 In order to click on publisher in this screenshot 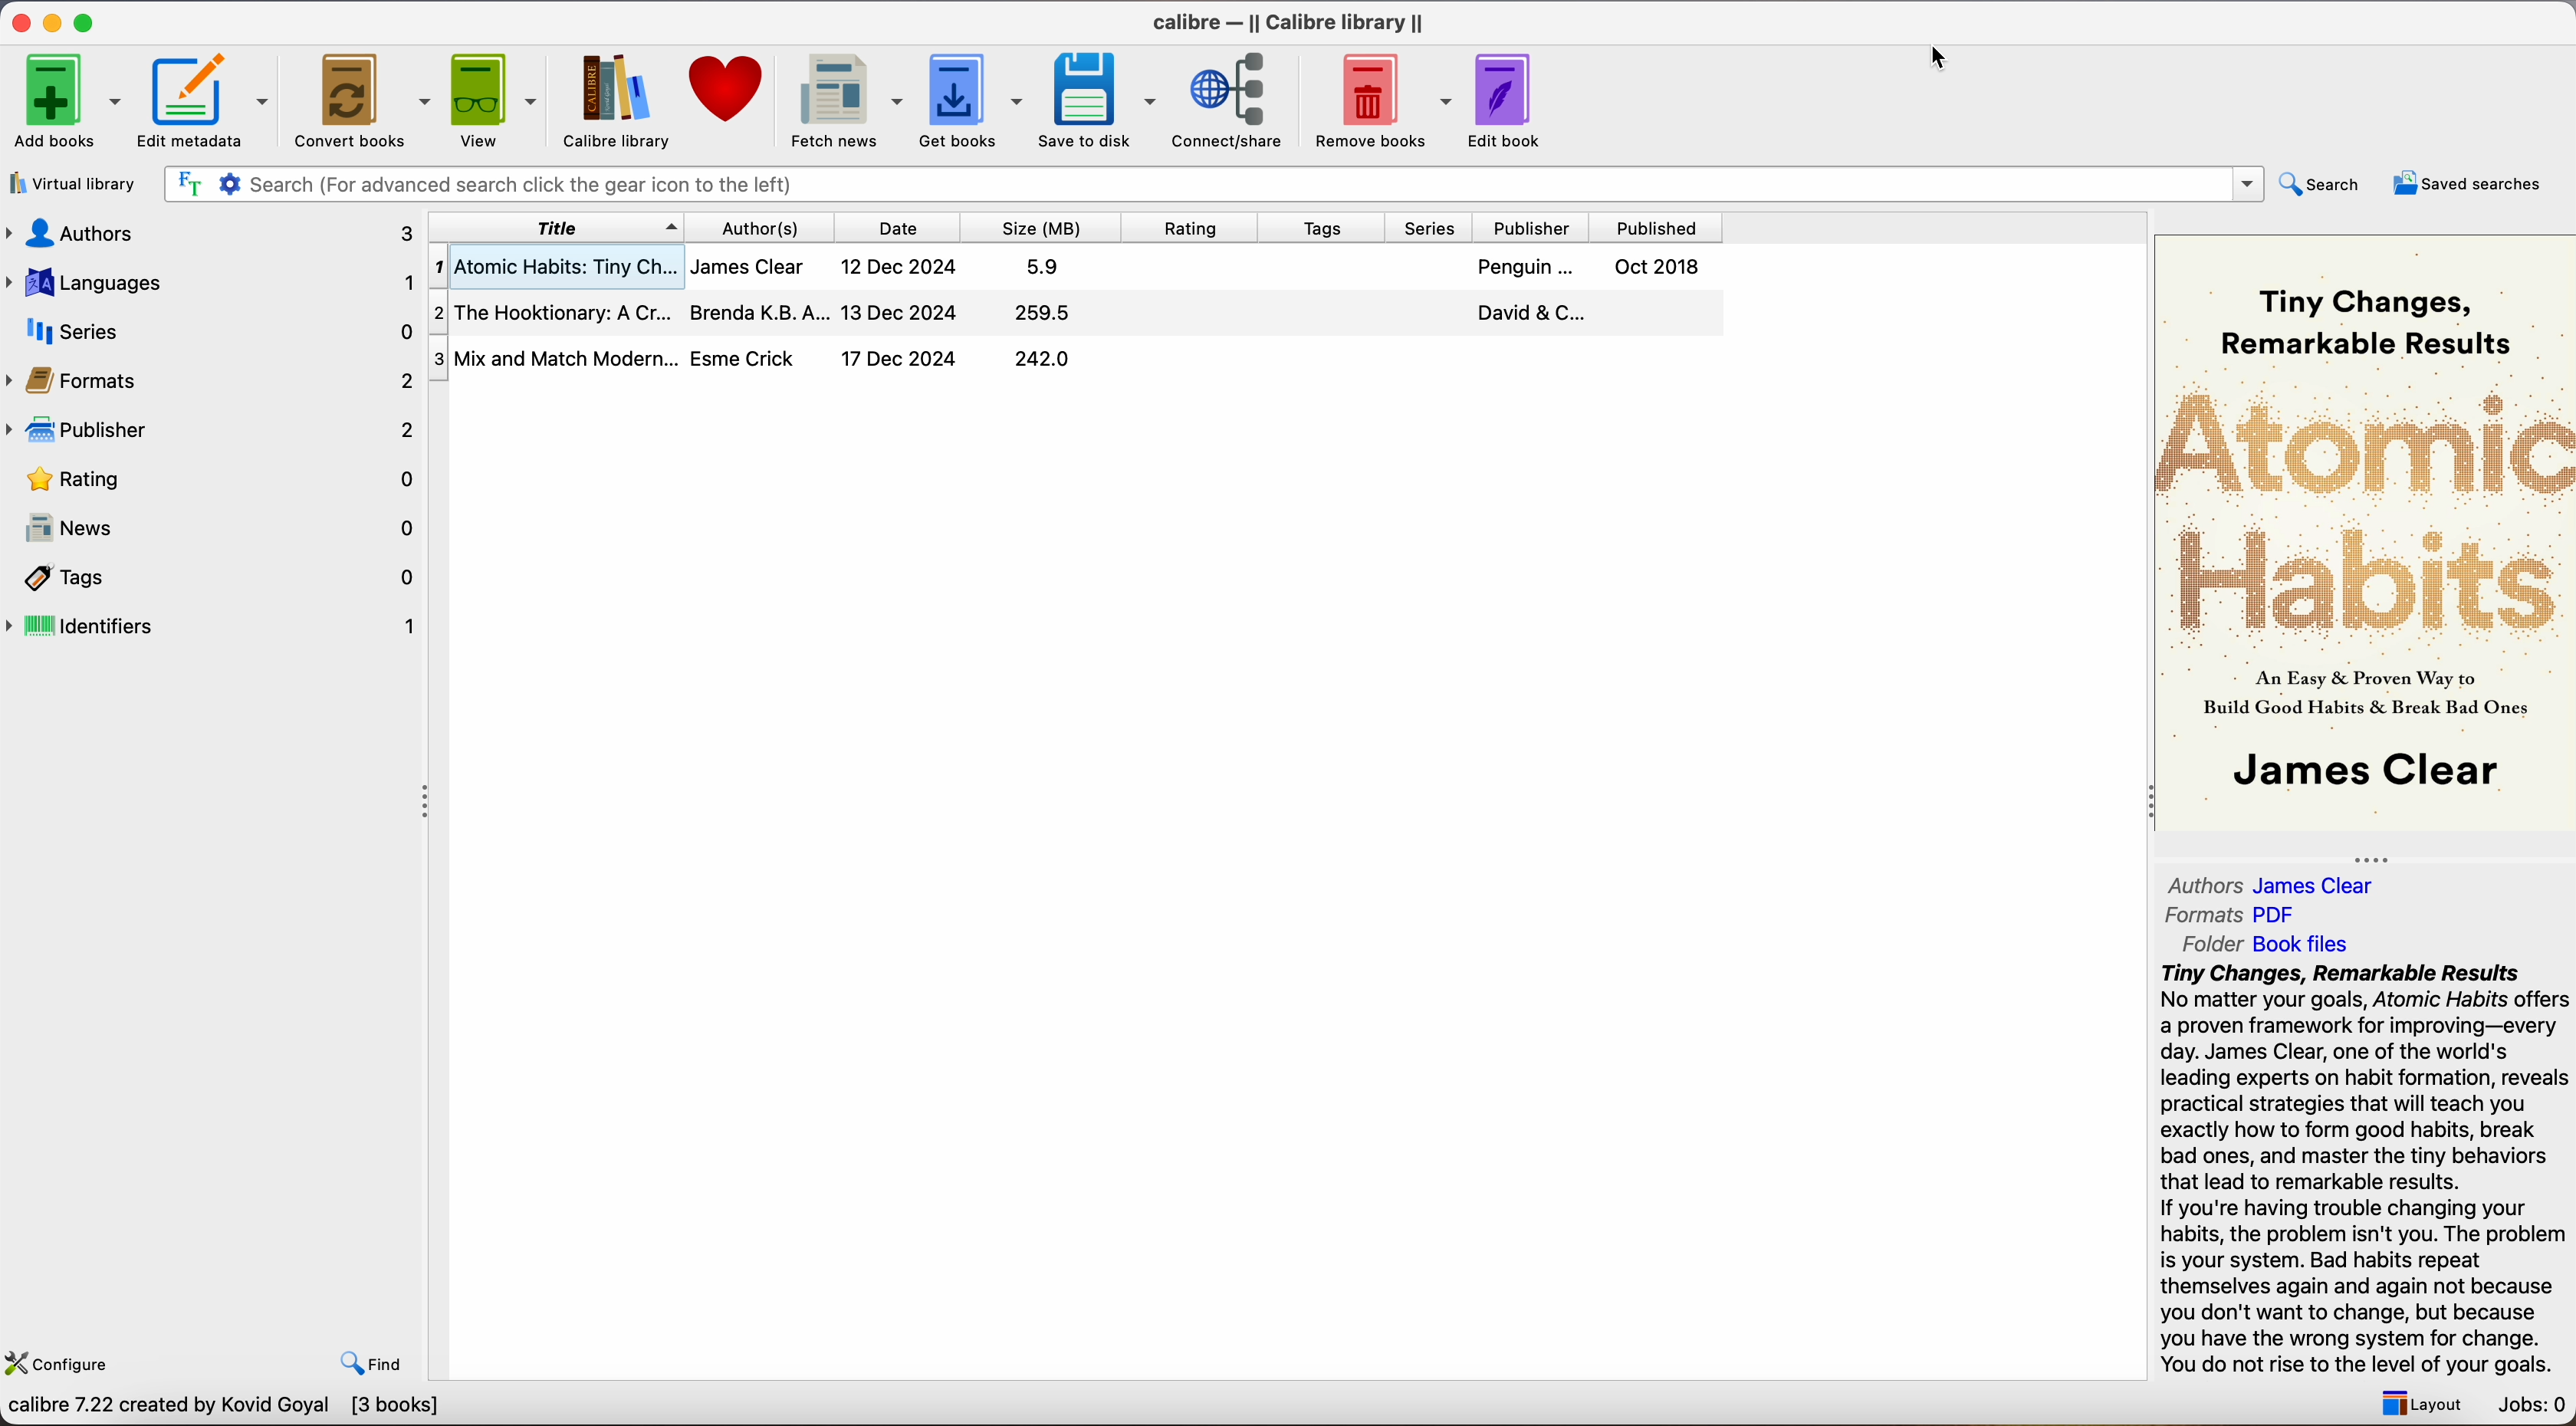, I will do `click(216, 429)`.